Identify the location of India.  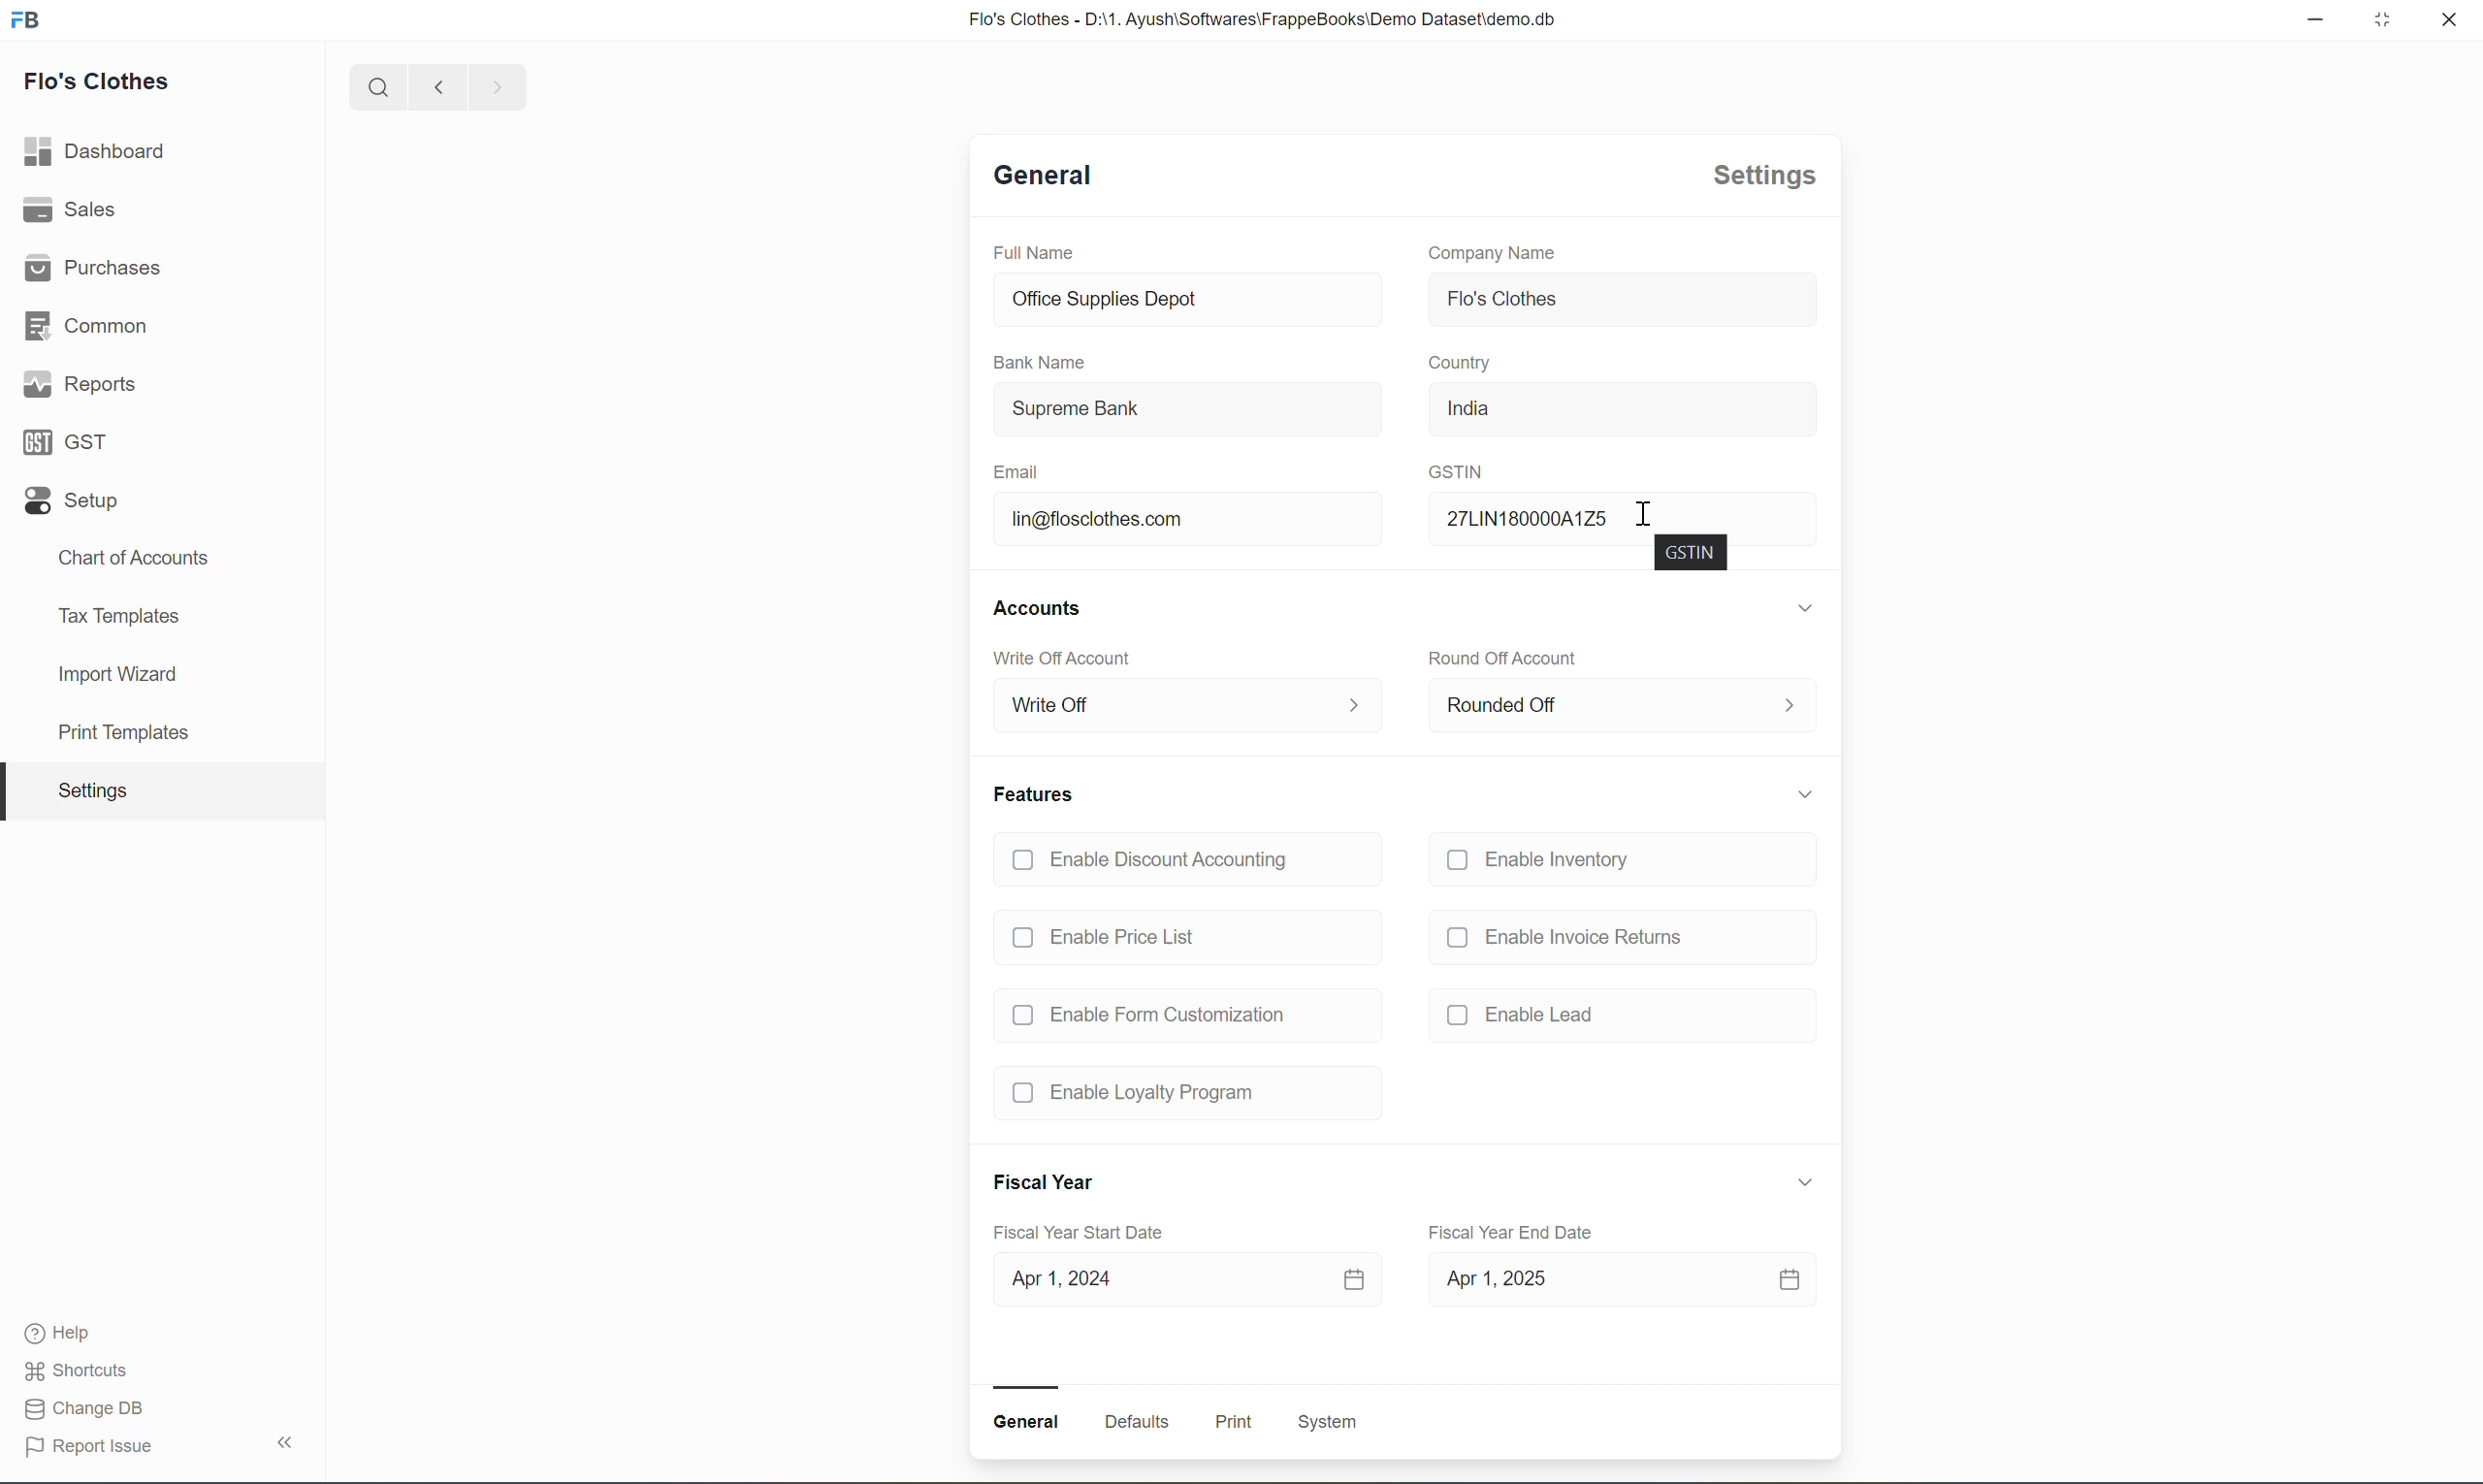
(1621, 410).